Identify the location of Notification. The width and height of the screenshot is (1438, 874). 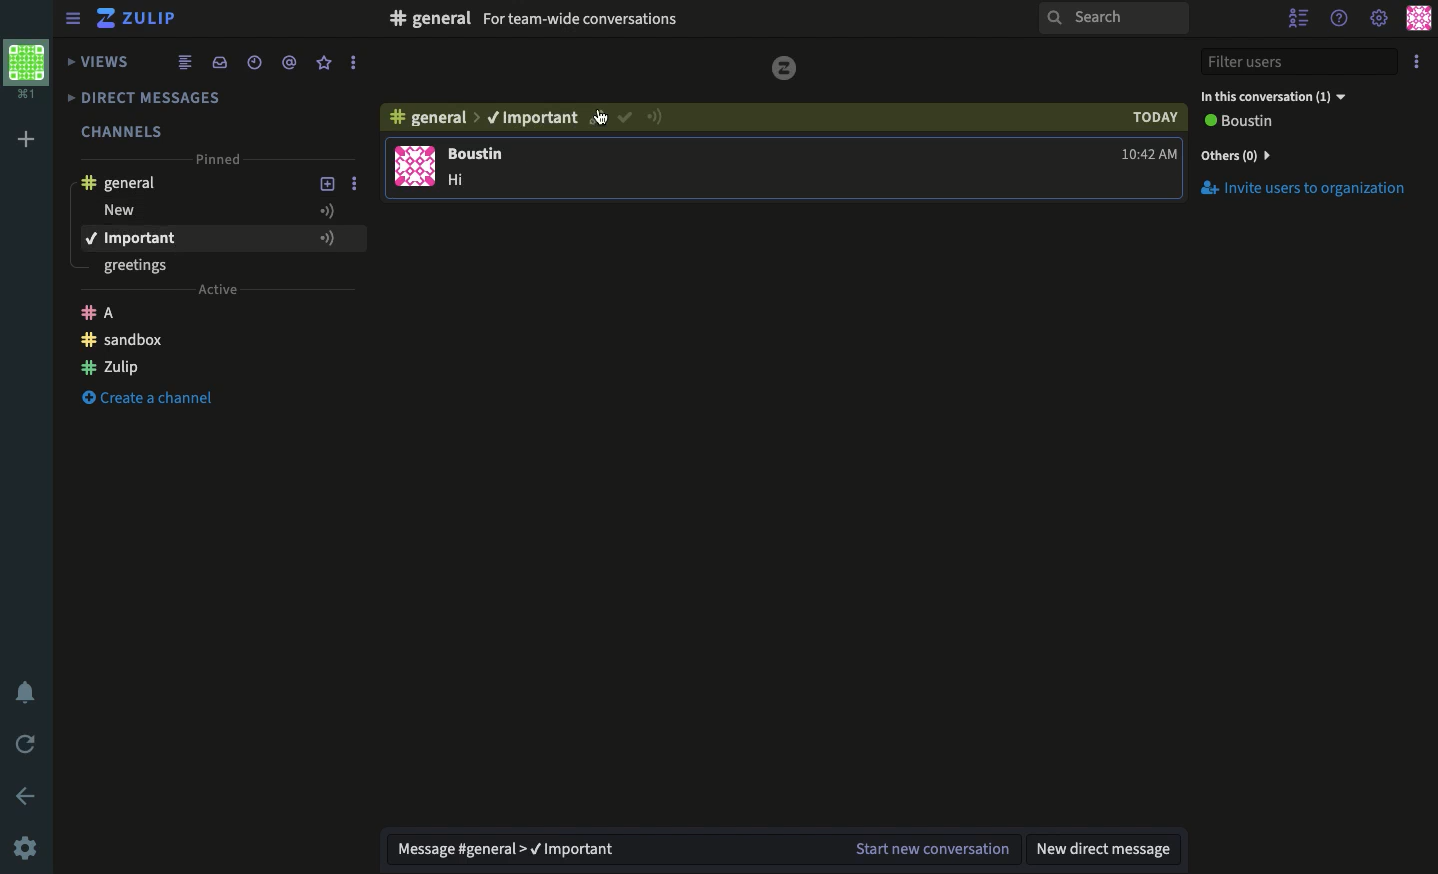
(24, 690).